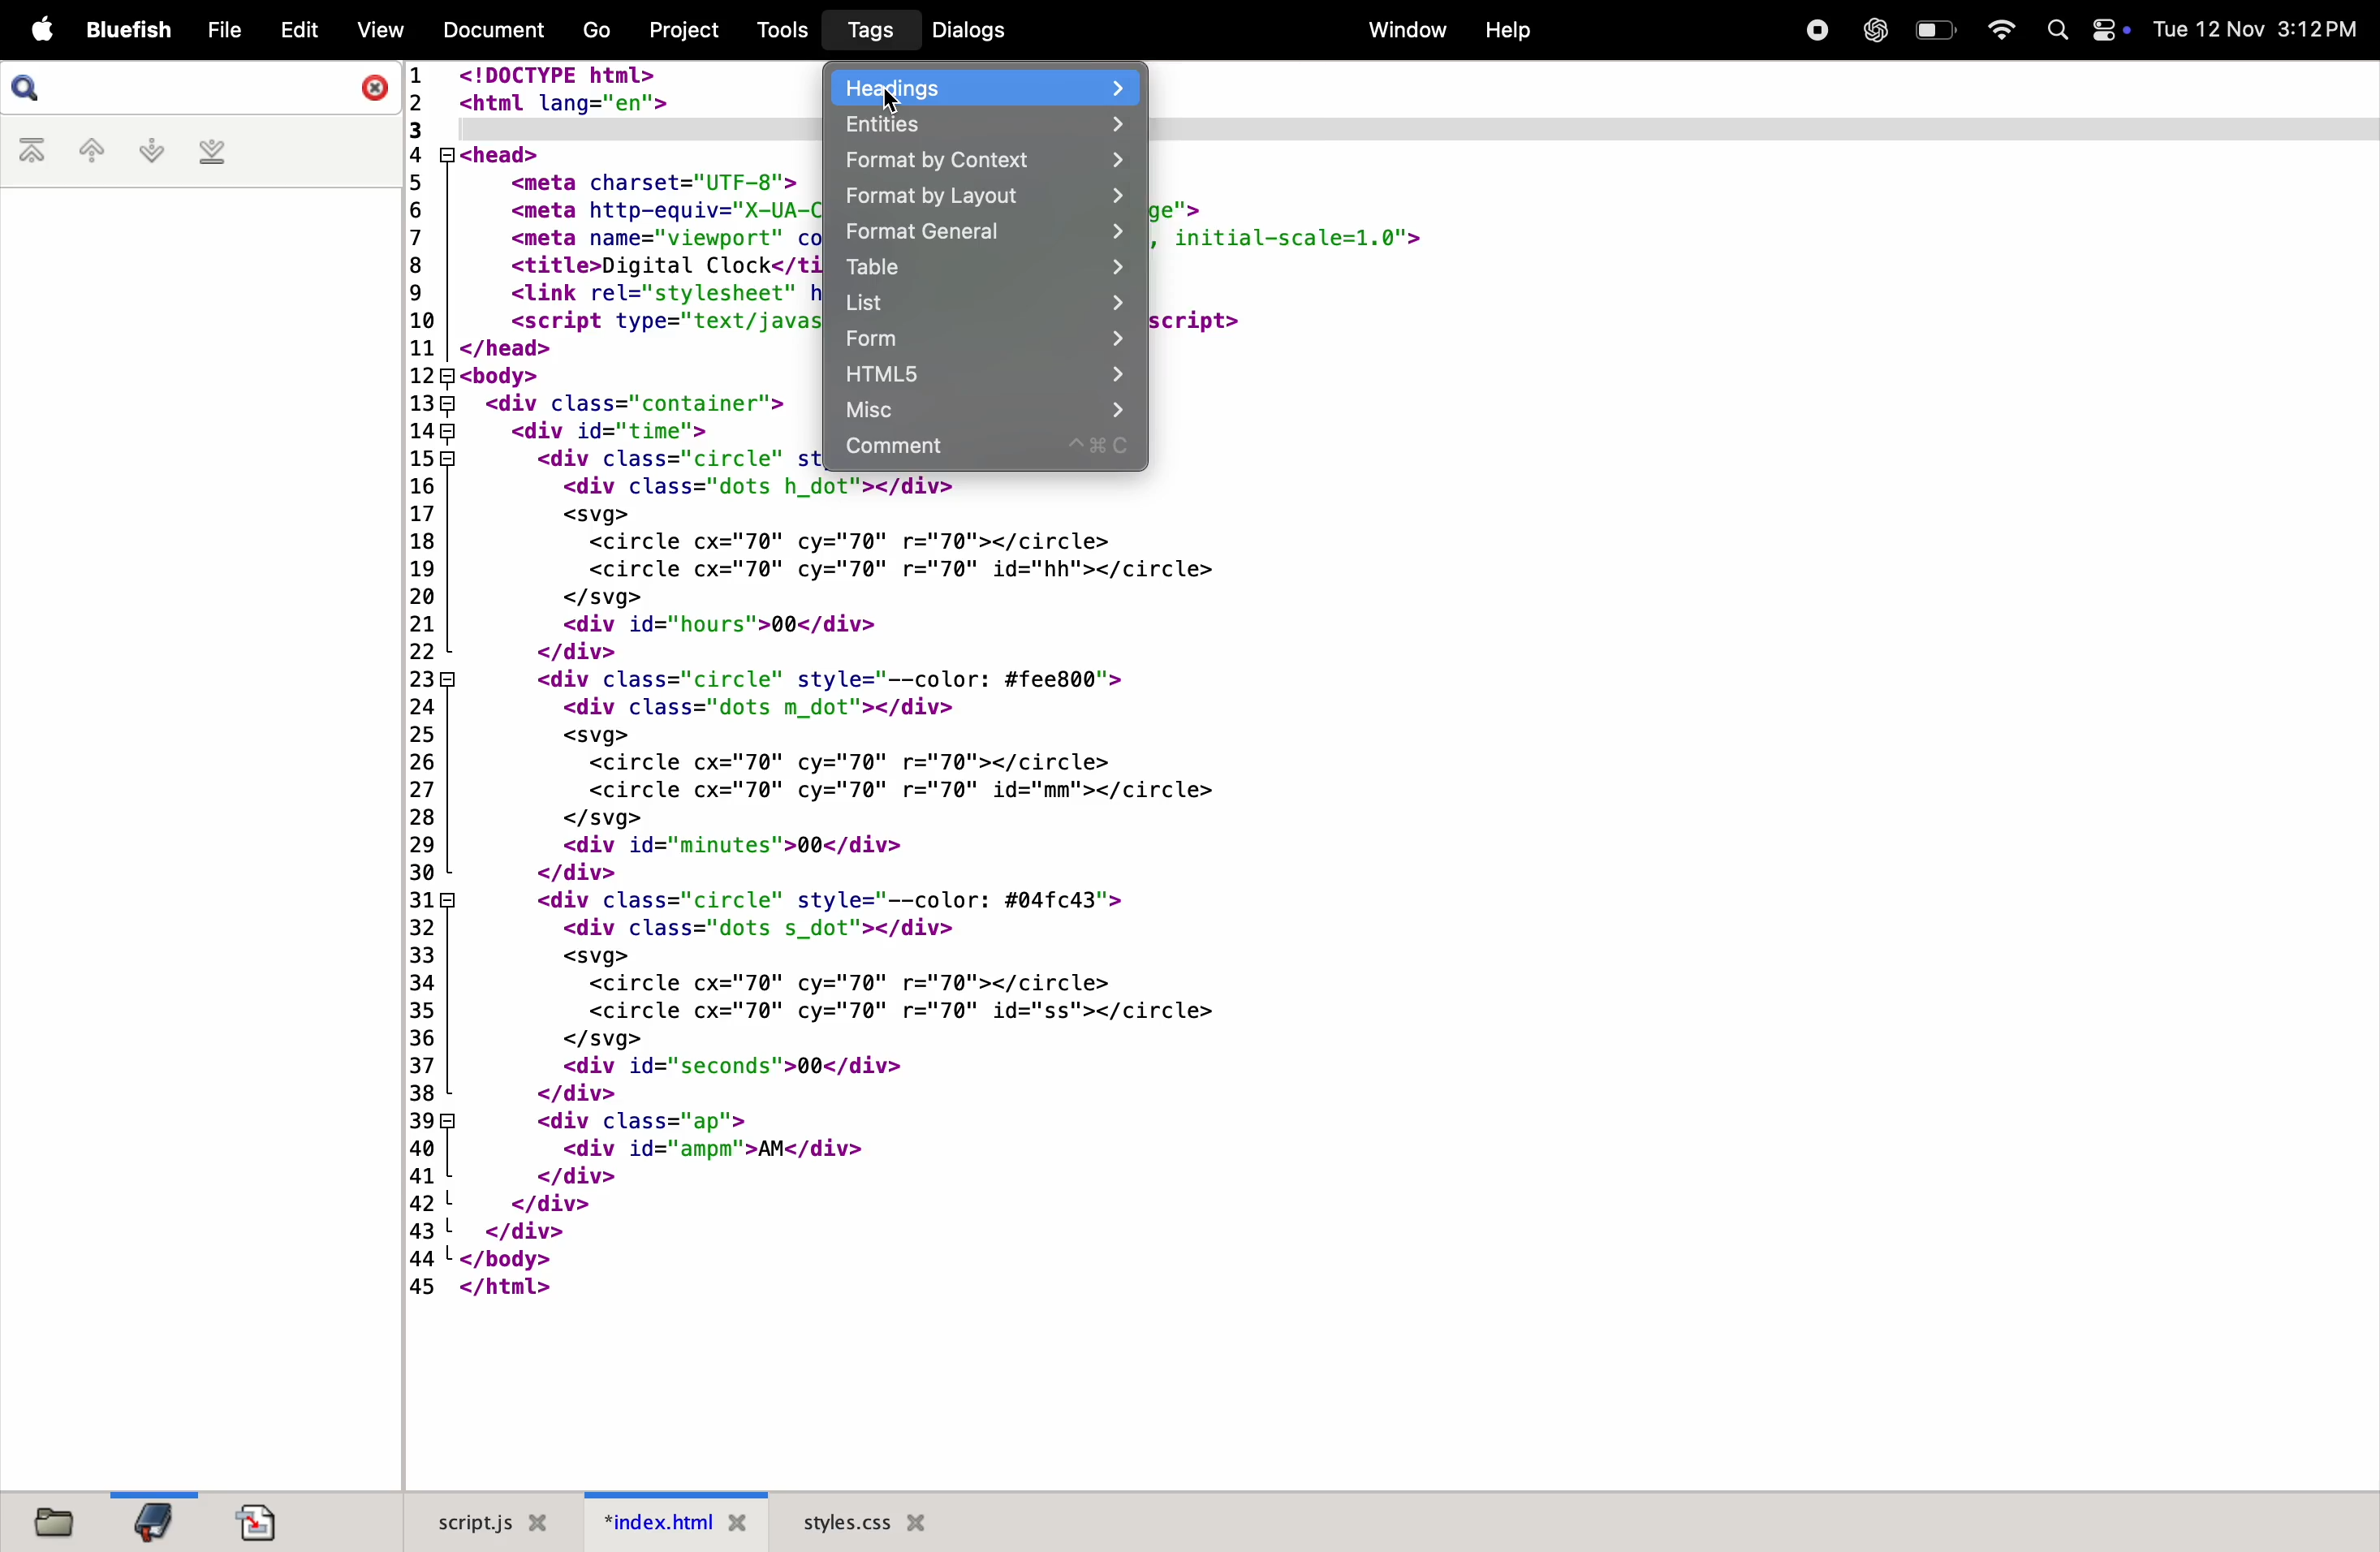 Image resolution: width=2380 pixels, height=1552 pixels. Describe the element at coordinates (481, 1522) in the screenshot. I see `script.js` at that location.